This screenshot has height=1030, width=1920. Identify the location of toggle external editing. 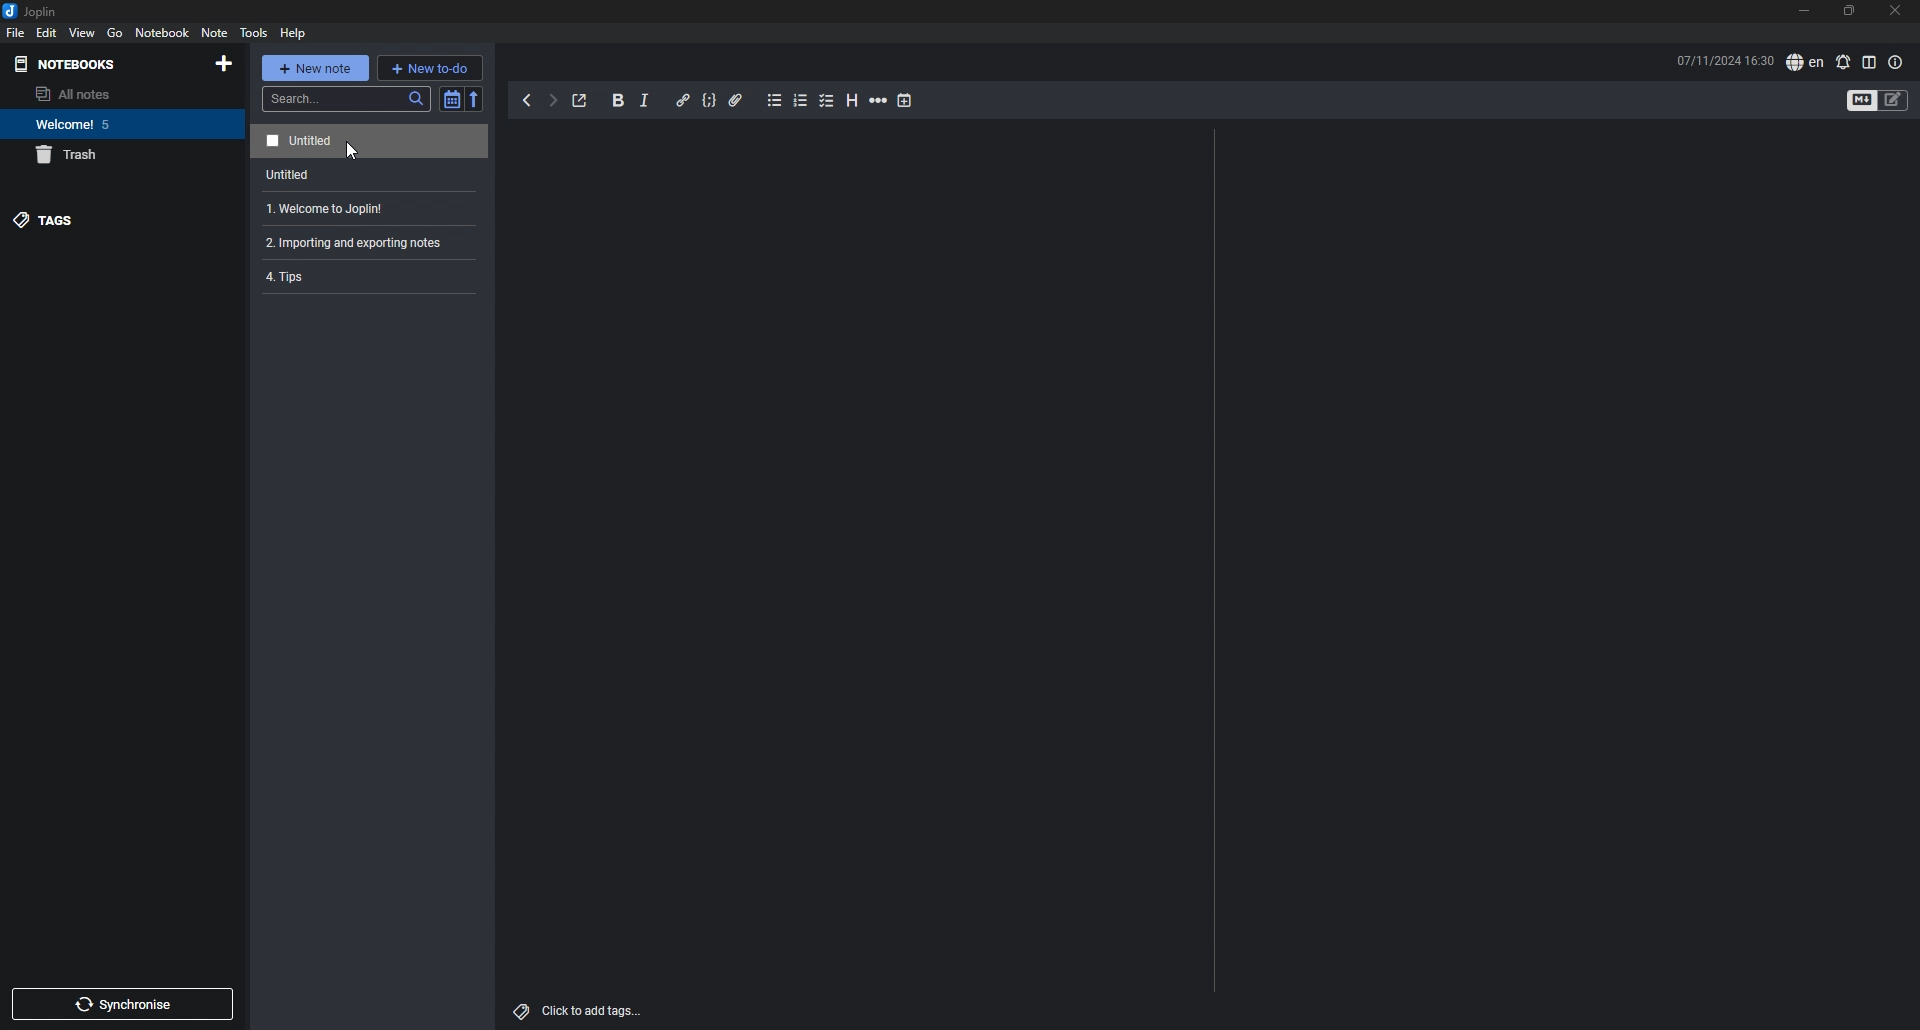
(580, 102).